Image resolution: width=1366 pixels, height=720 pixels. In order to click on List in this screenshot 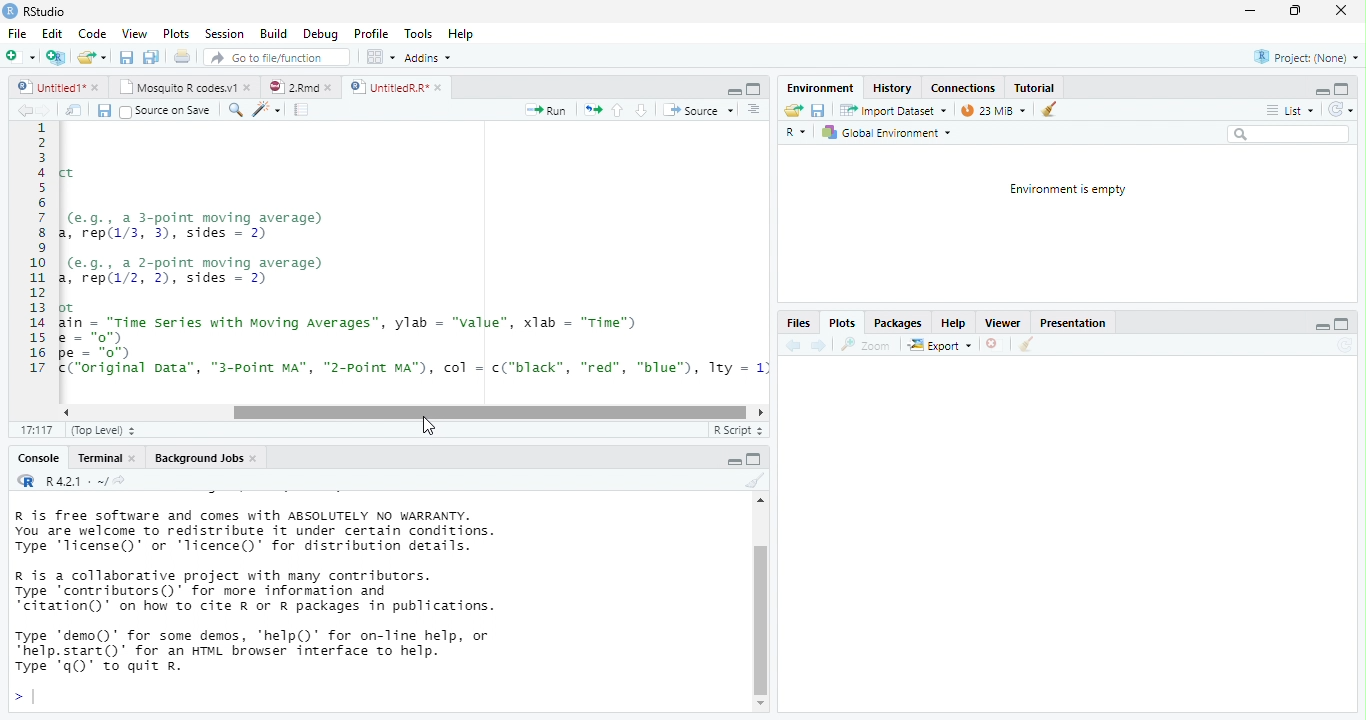, I will do `click(1289, 111)`.